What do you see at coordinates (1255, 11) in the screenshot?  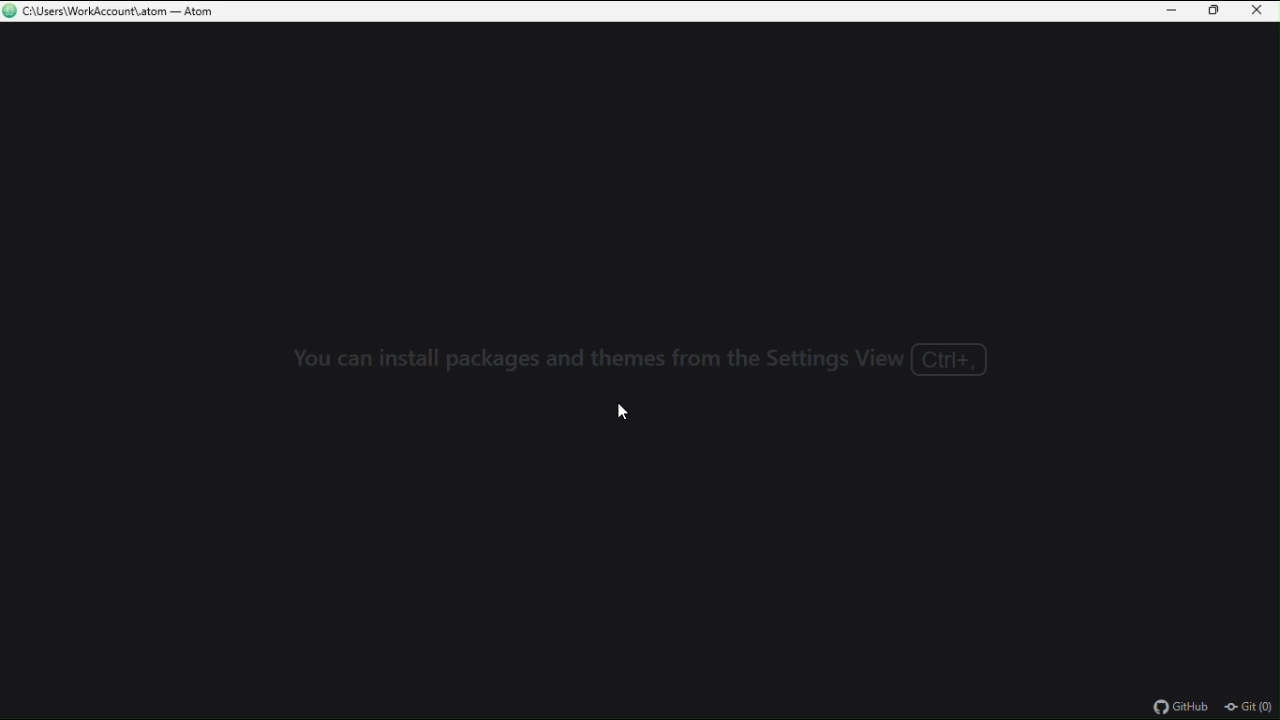 I see `close` at bounding box center [1255, 11].